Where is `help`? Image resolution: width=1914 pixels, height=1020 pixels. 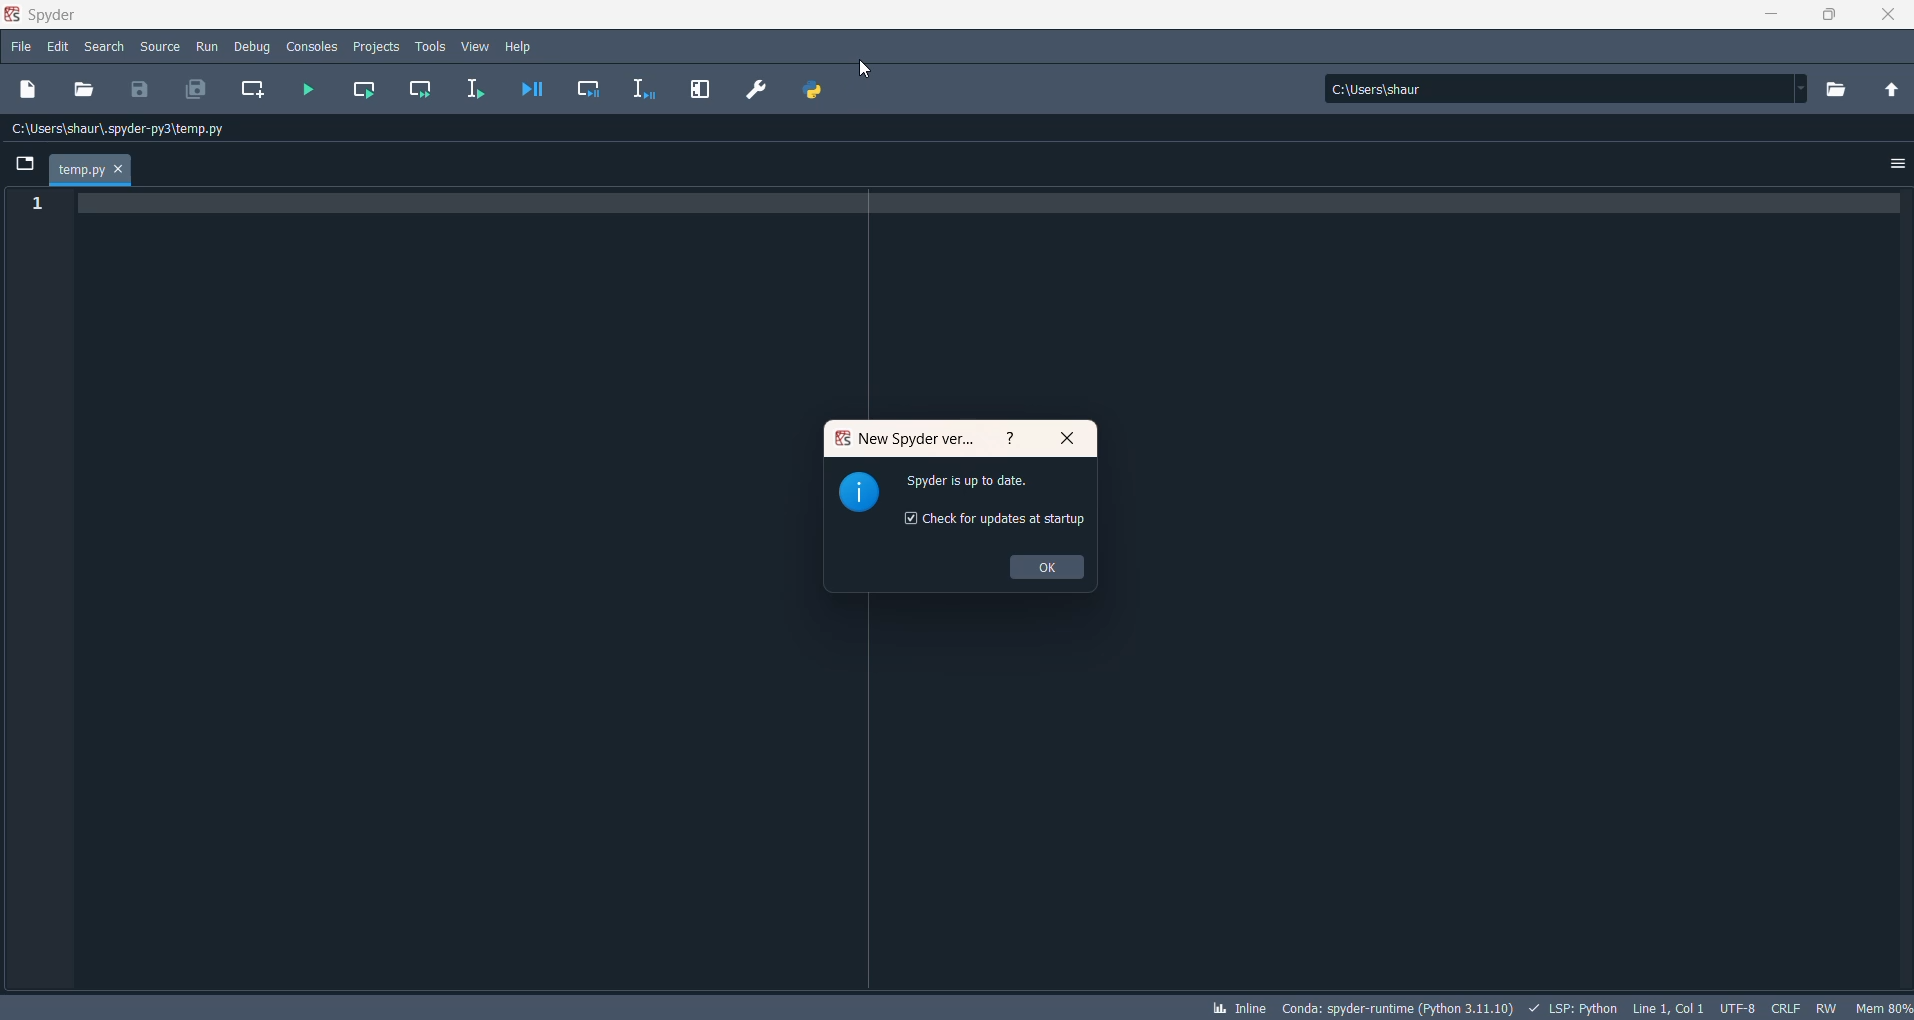
help is located at coordinates (1010, 439).